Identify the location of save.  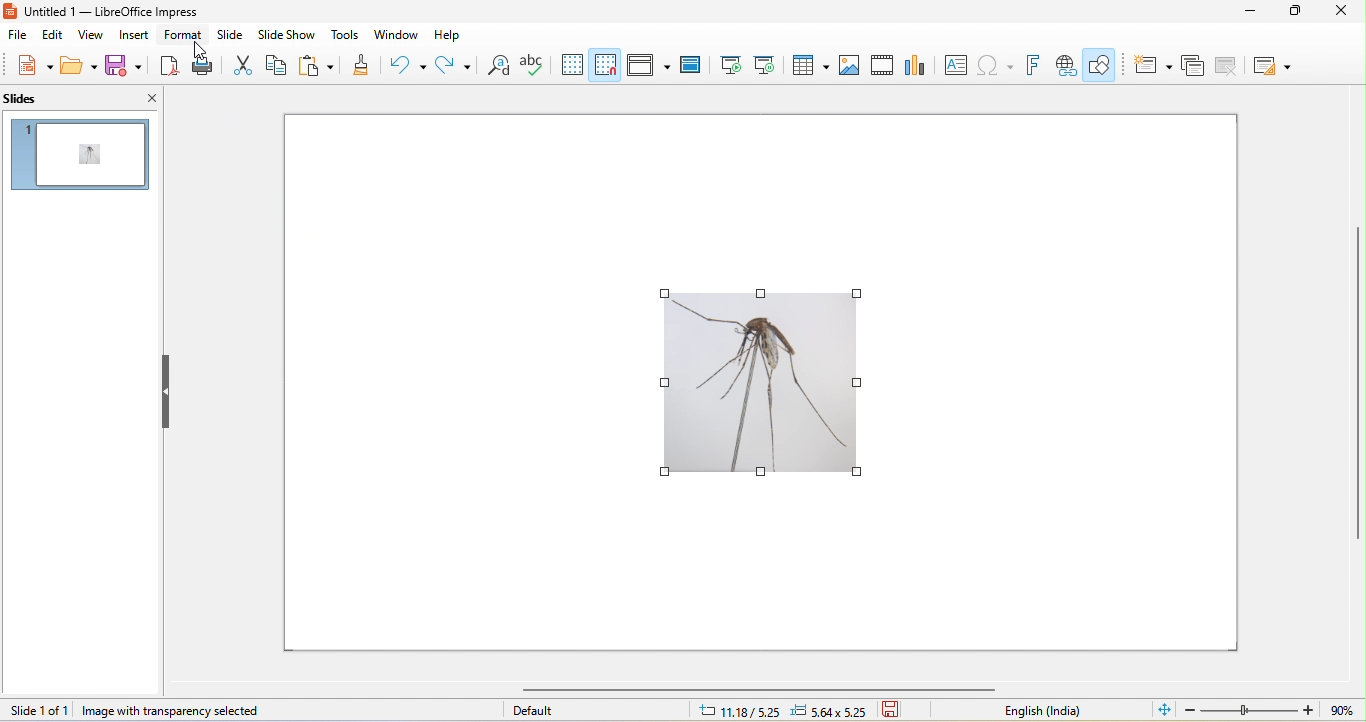
(898, 710).